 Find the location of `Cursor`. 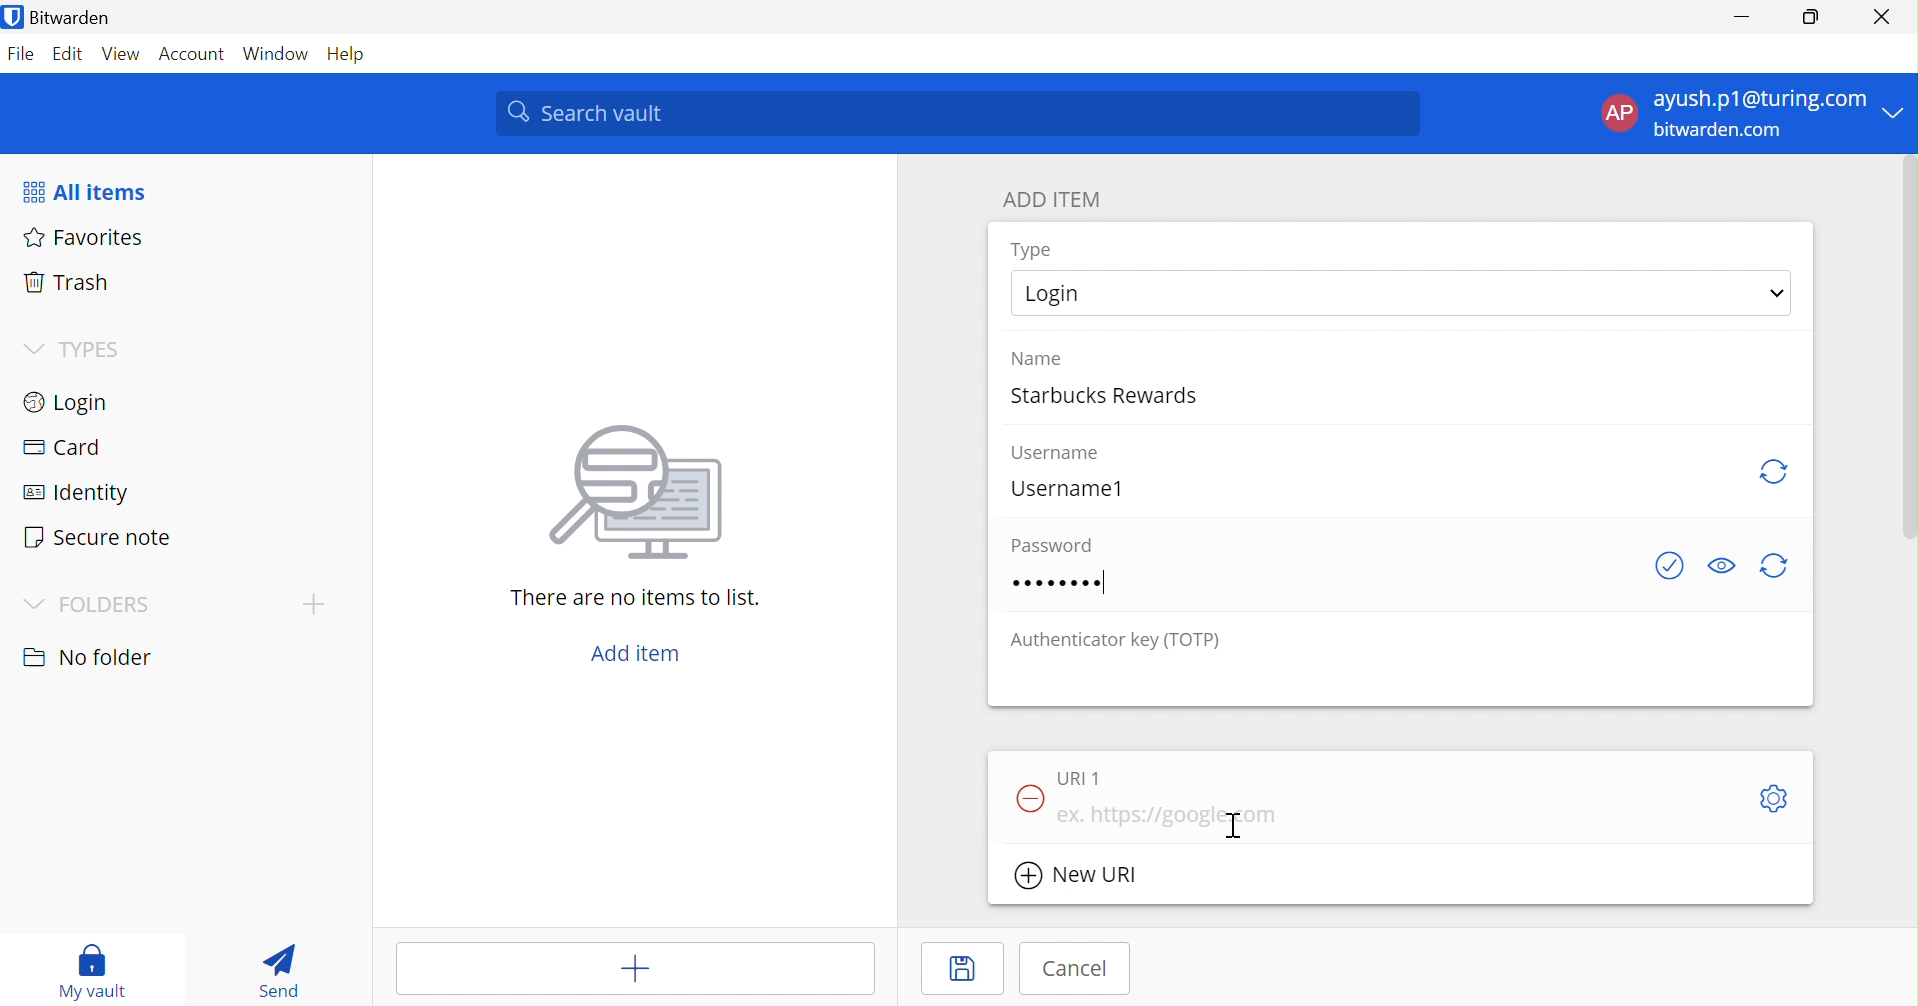

Cursor is located at coordinates (1237, 824).